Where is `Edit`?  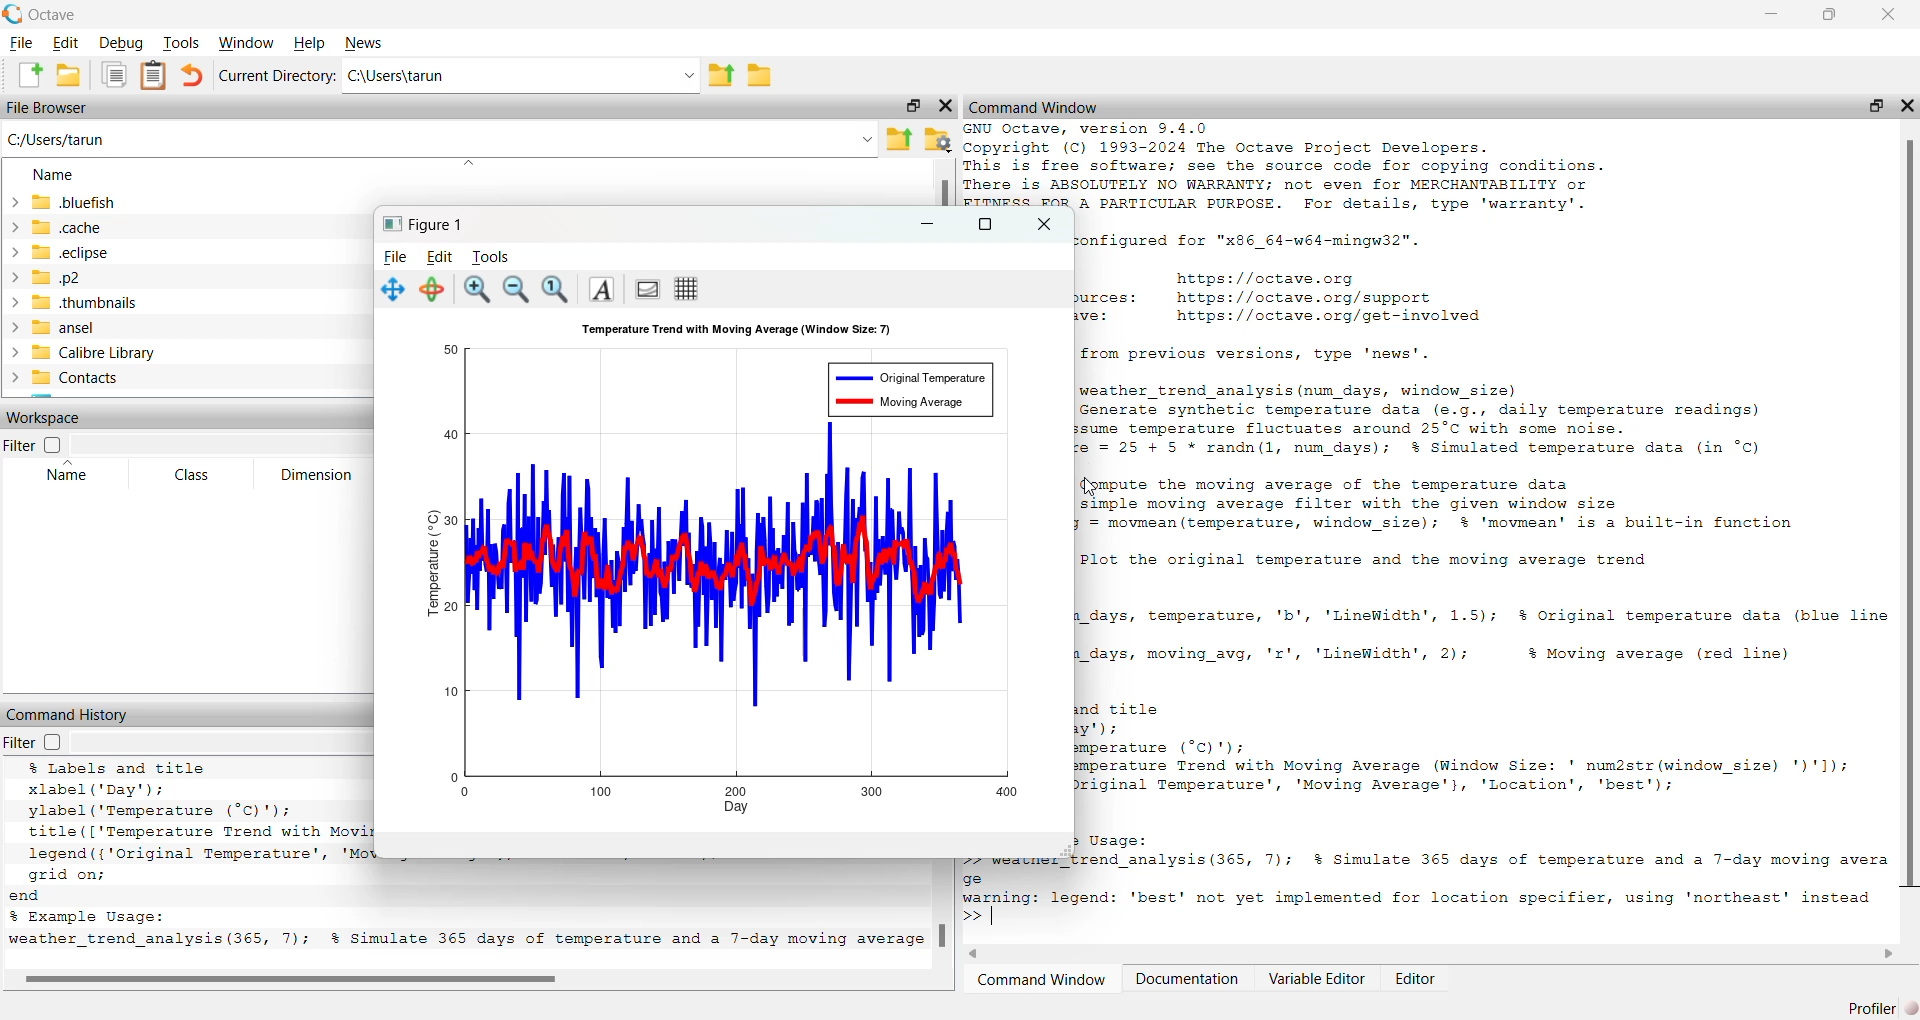
Edit is located at coordinates (65, 44).